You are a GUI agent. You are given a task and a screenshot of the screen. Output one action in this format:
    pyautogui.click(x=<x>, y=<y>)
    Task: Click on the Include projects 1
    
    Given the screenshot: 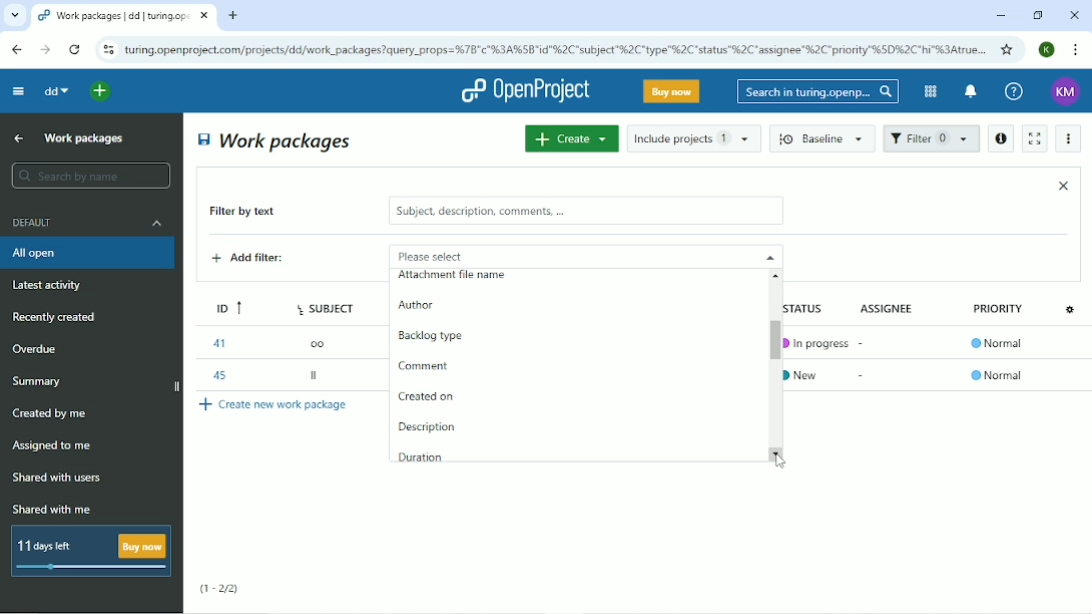 What is the action you would take?
    pyautogui.click(x=694, y=138)
    